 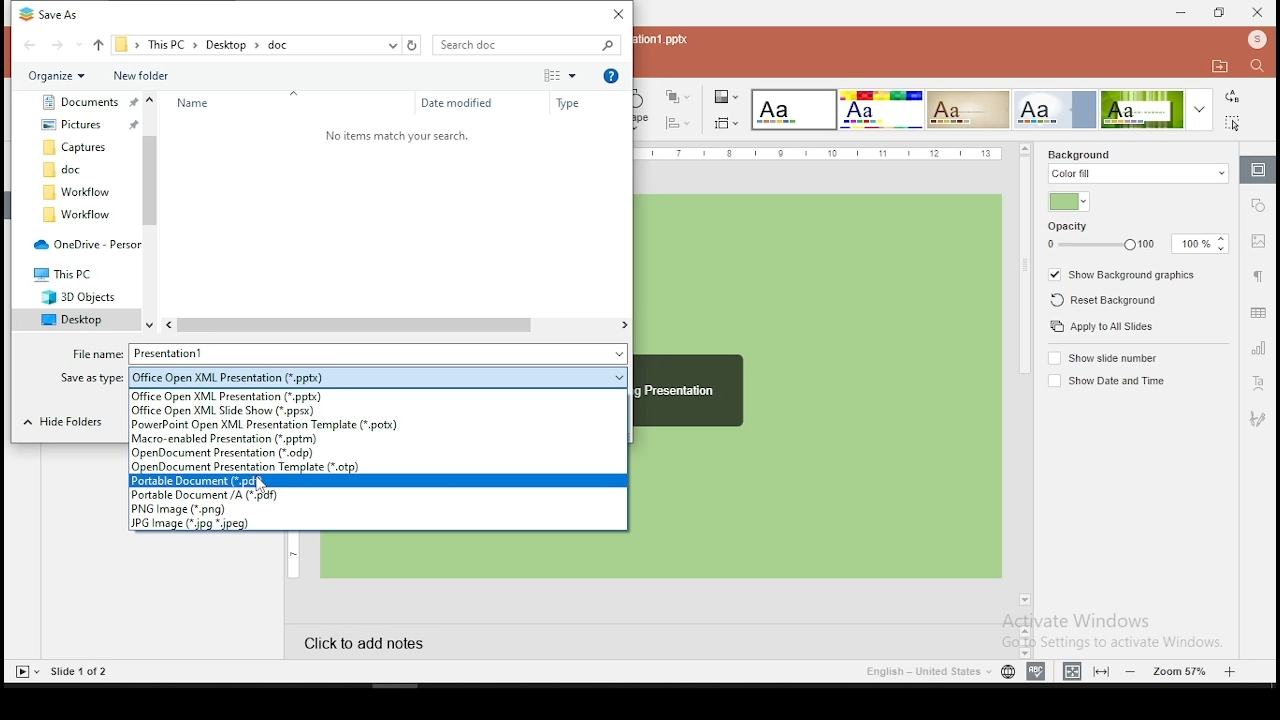 What do you see at coordinates (561, 74) in the screenshot?
I see `more options` at bounding box center [561, 74].